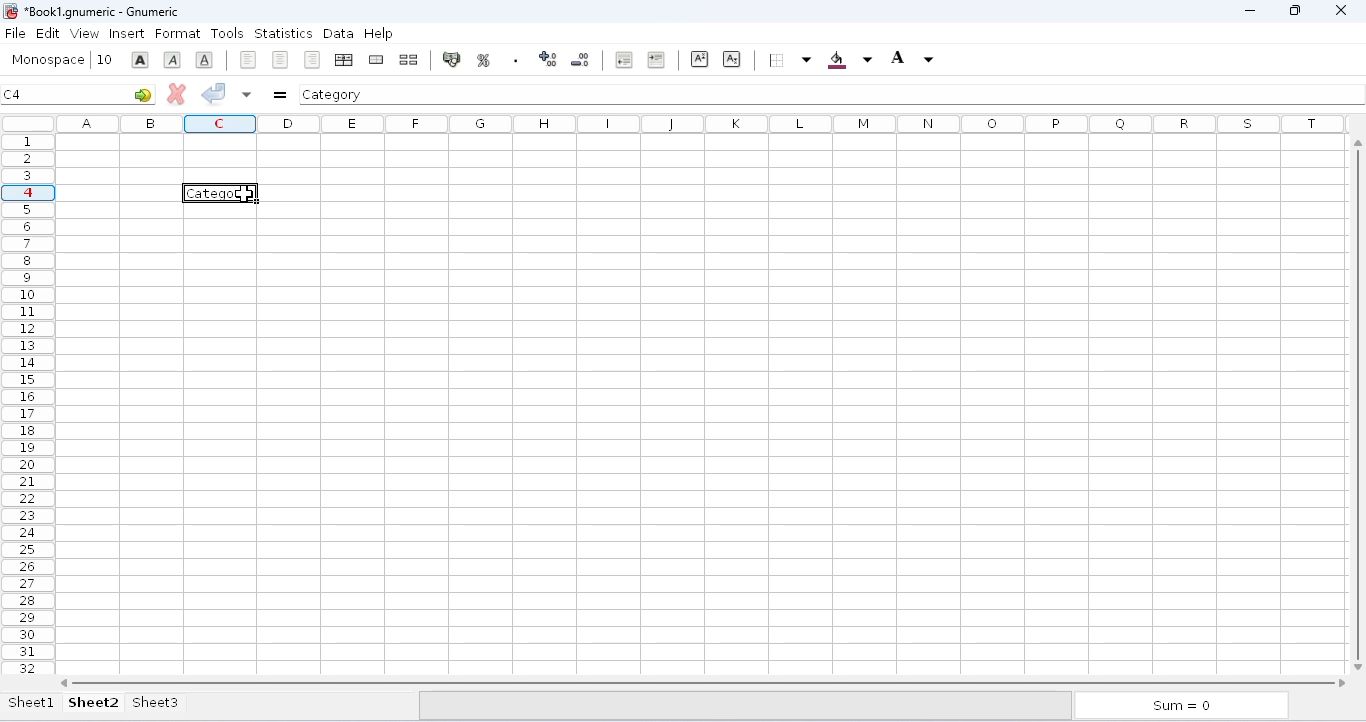 This screenshot has width=1366, height=722. I want to click on align right, so click(312, 59).